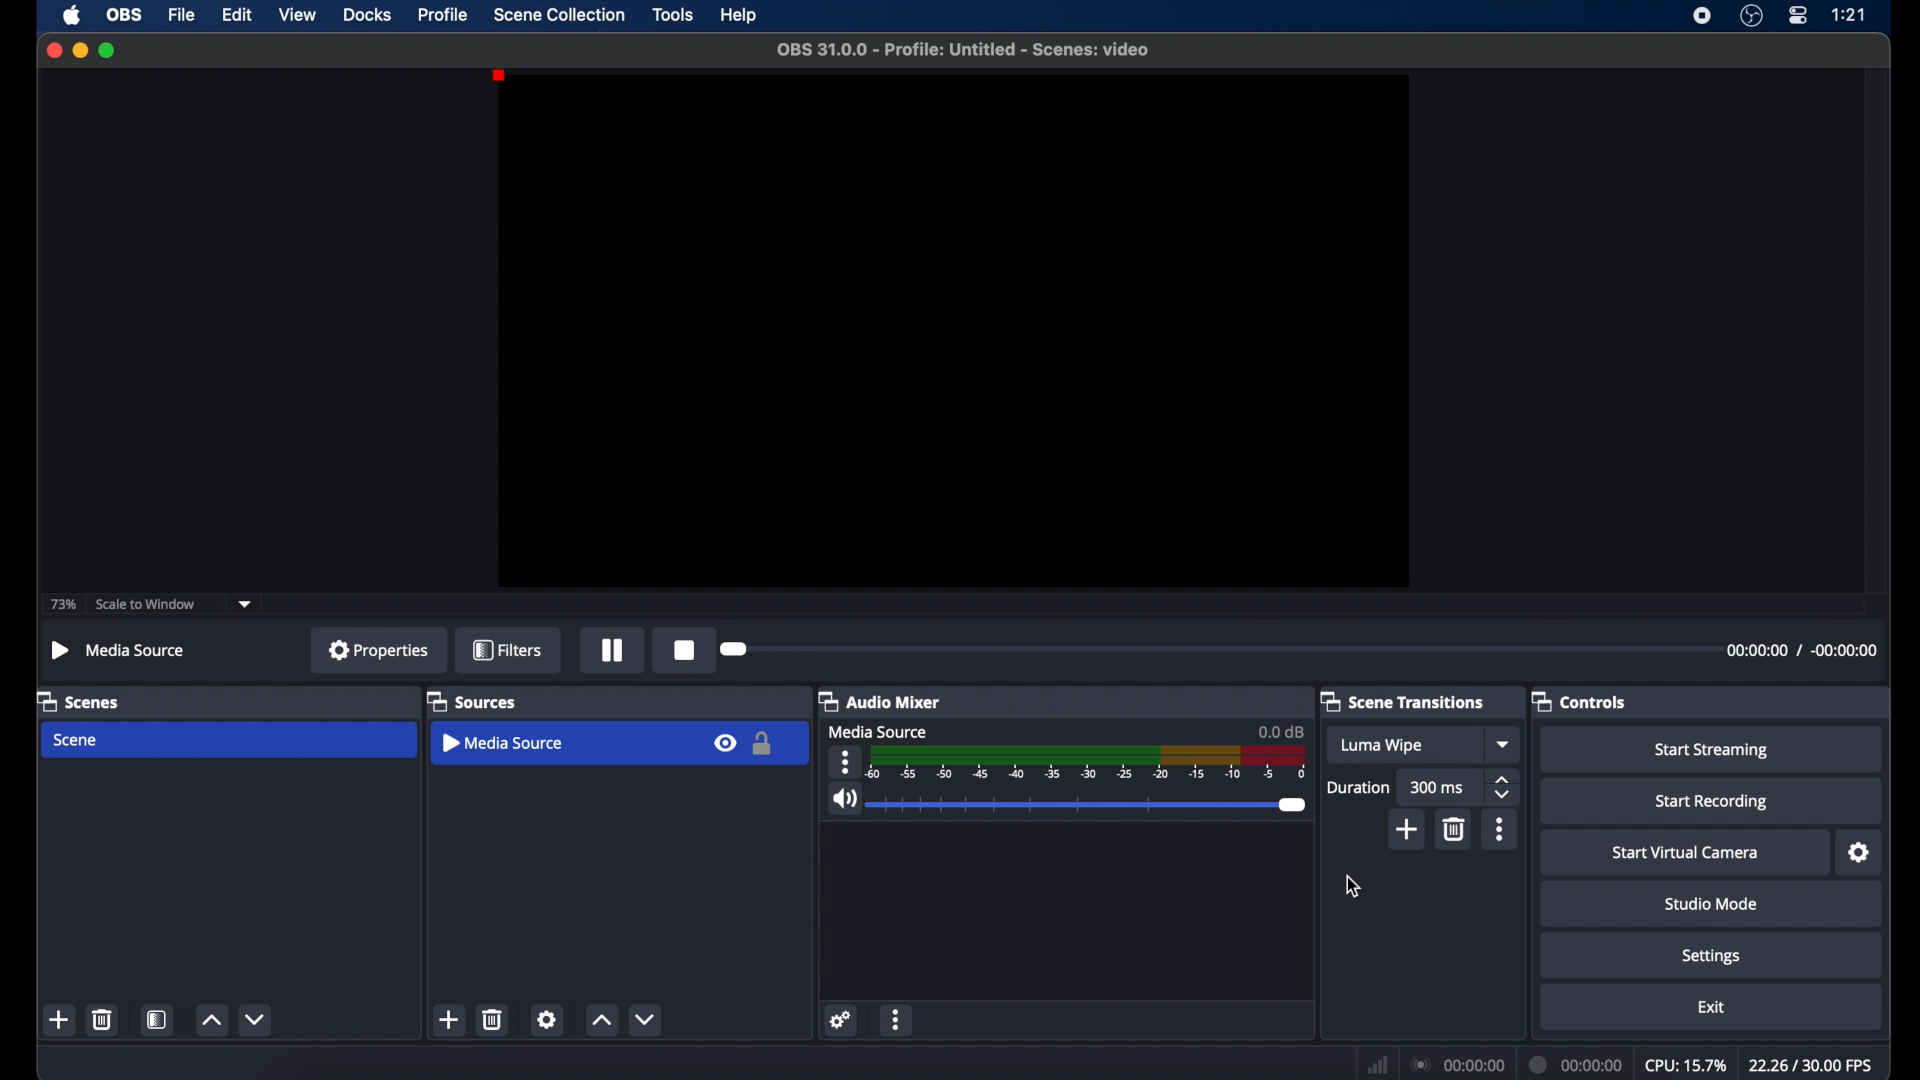  What do you see at coordinates (647, 1018) in the screenshot?
I see `decrement` at bounding box center [647, 1018].